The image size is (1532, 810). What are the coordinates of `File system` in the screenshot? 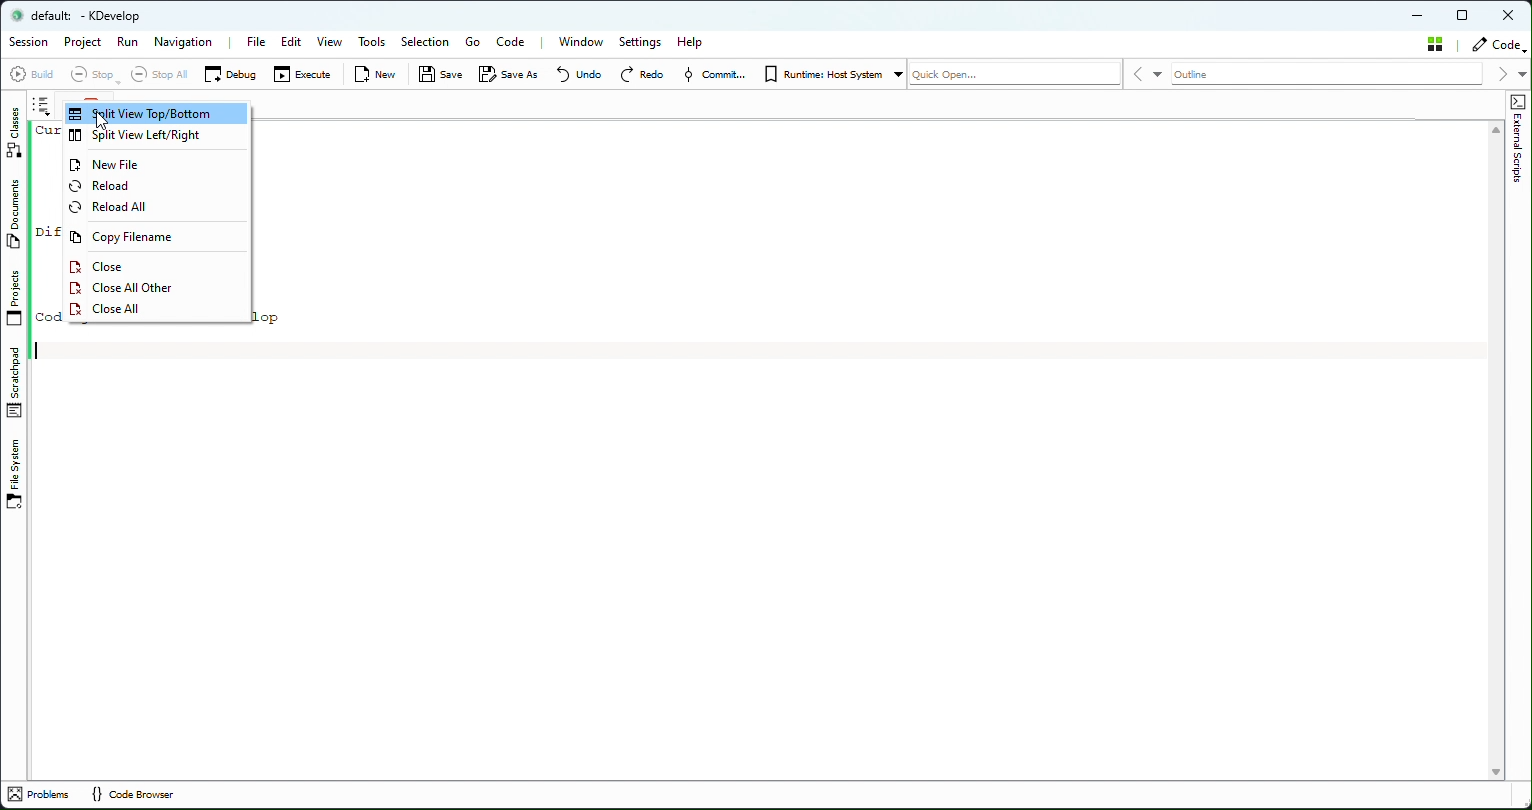 It's located at (14, 476).